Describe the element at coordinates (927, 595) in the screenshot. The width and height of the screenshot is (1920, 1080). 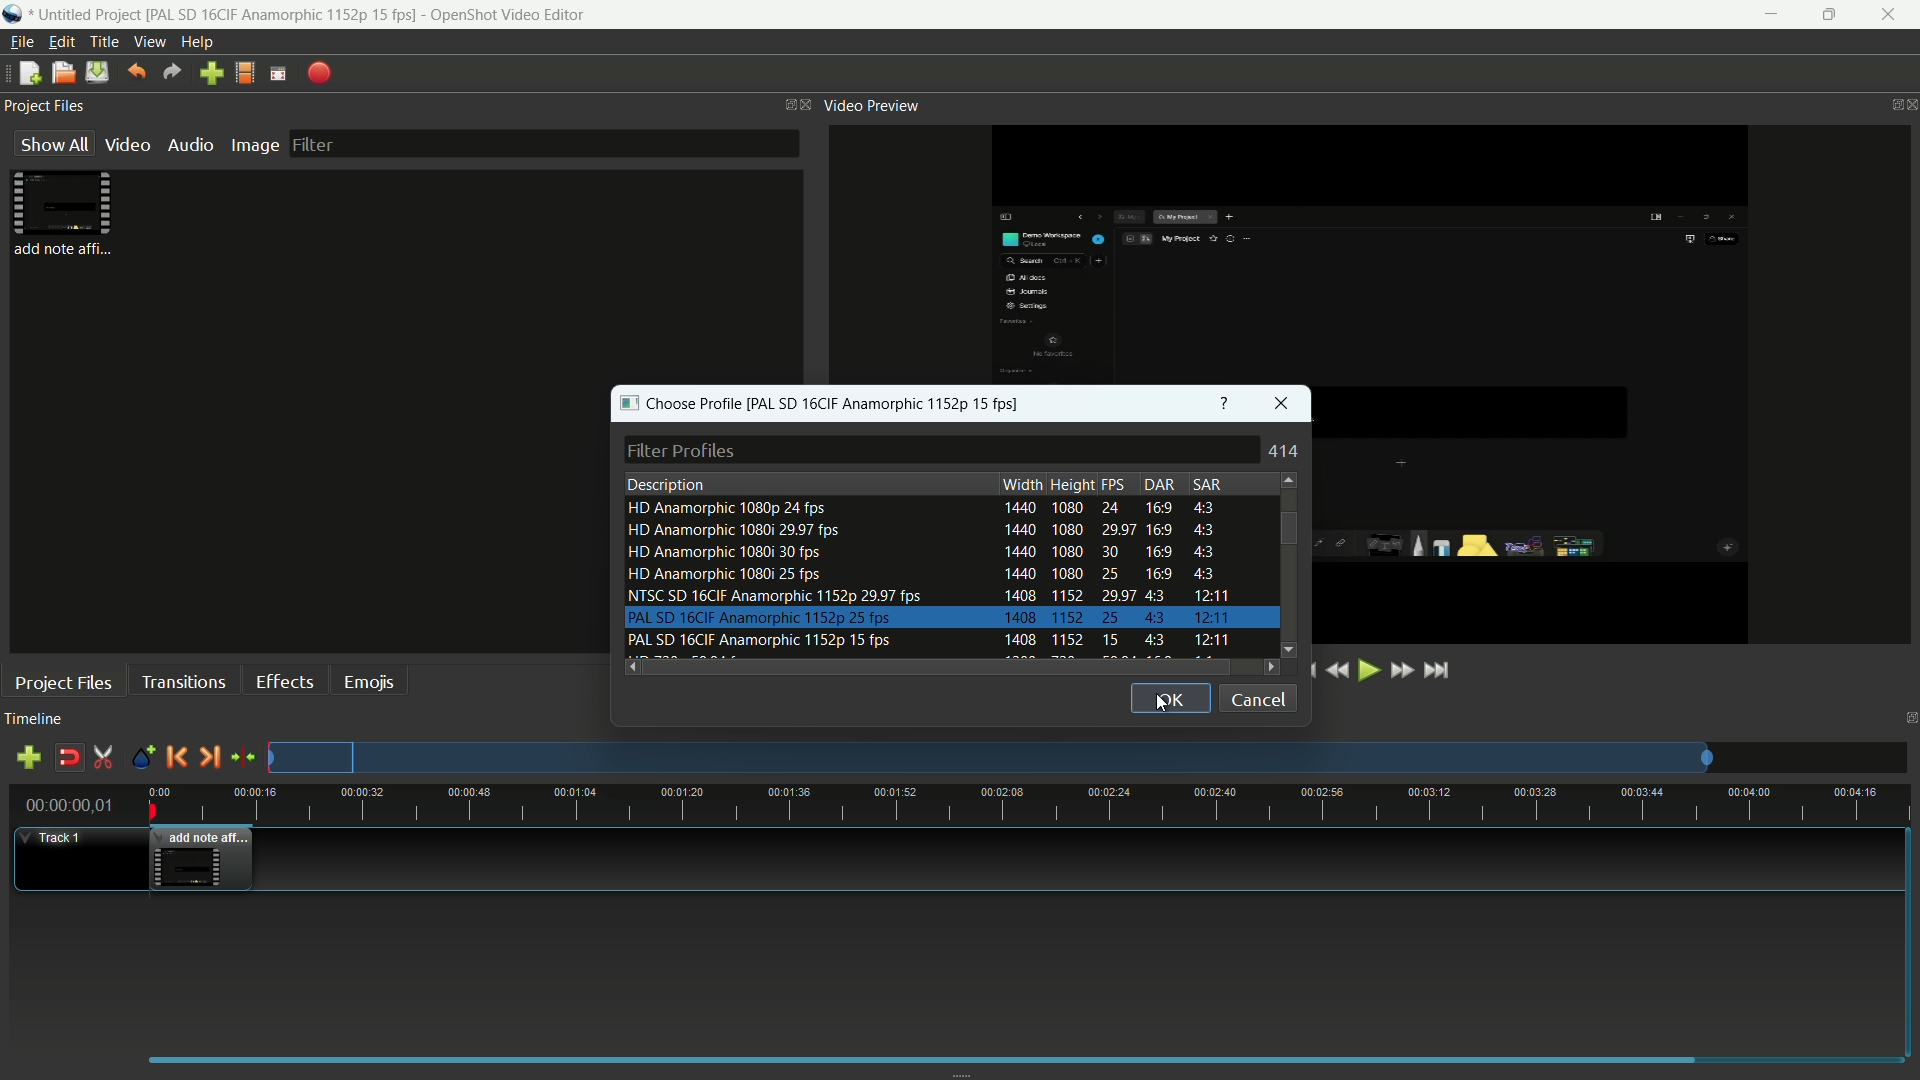
I see `profile-5` at that location.